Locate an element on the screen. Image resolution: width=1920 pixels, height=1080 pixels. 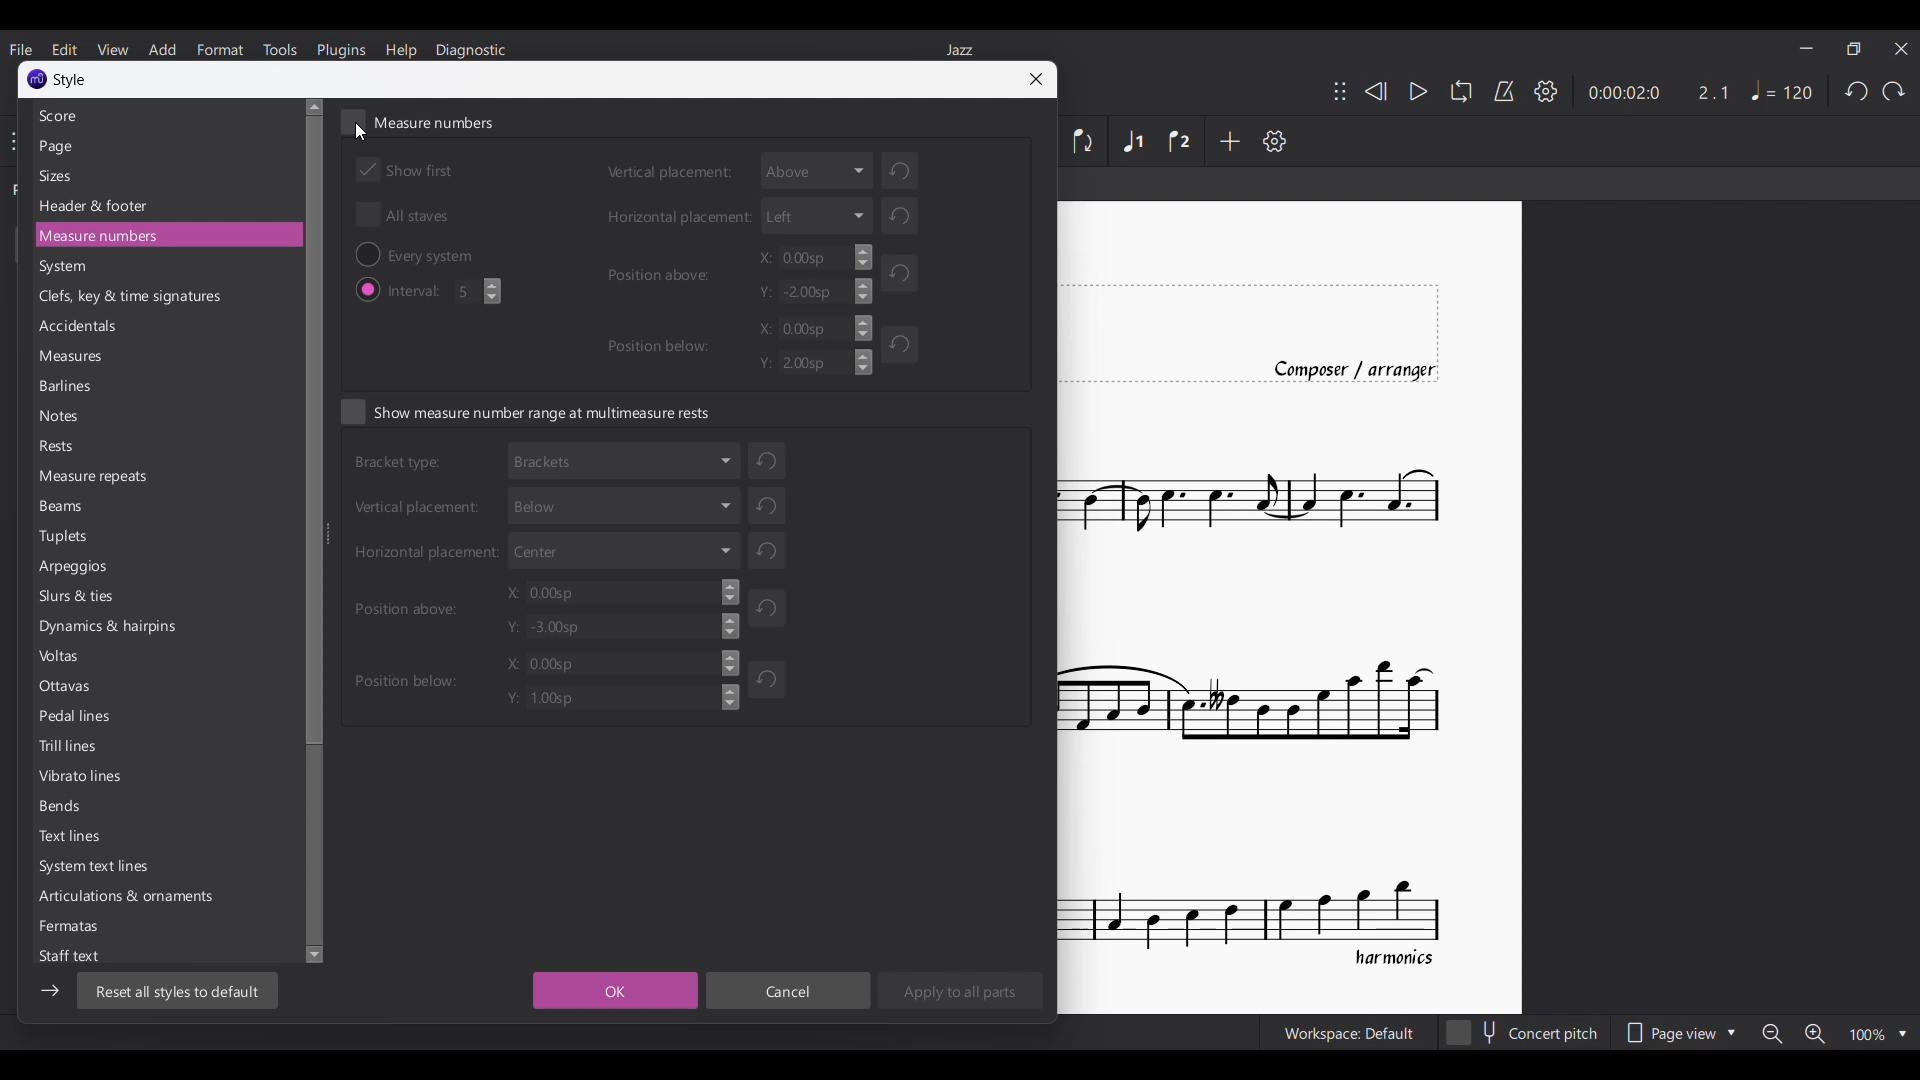
X is located at coordinates (812, 328).